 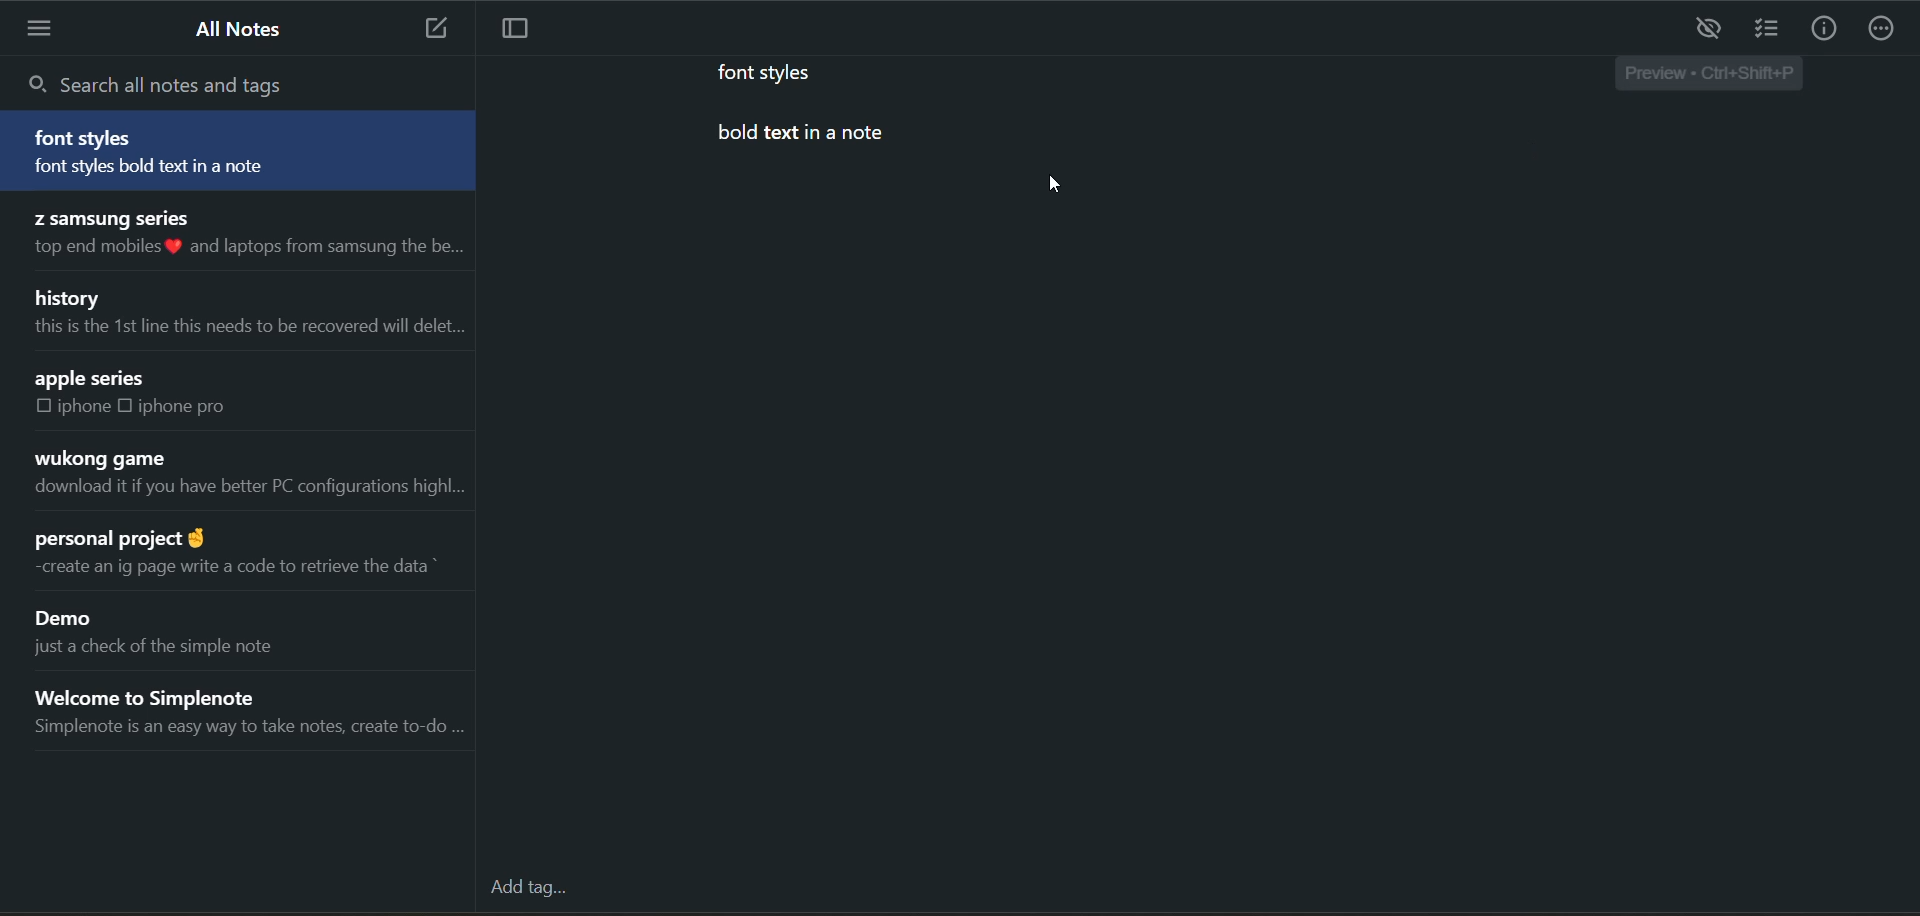 I want to click on toggle focus mode, so click(x=525, y=30).